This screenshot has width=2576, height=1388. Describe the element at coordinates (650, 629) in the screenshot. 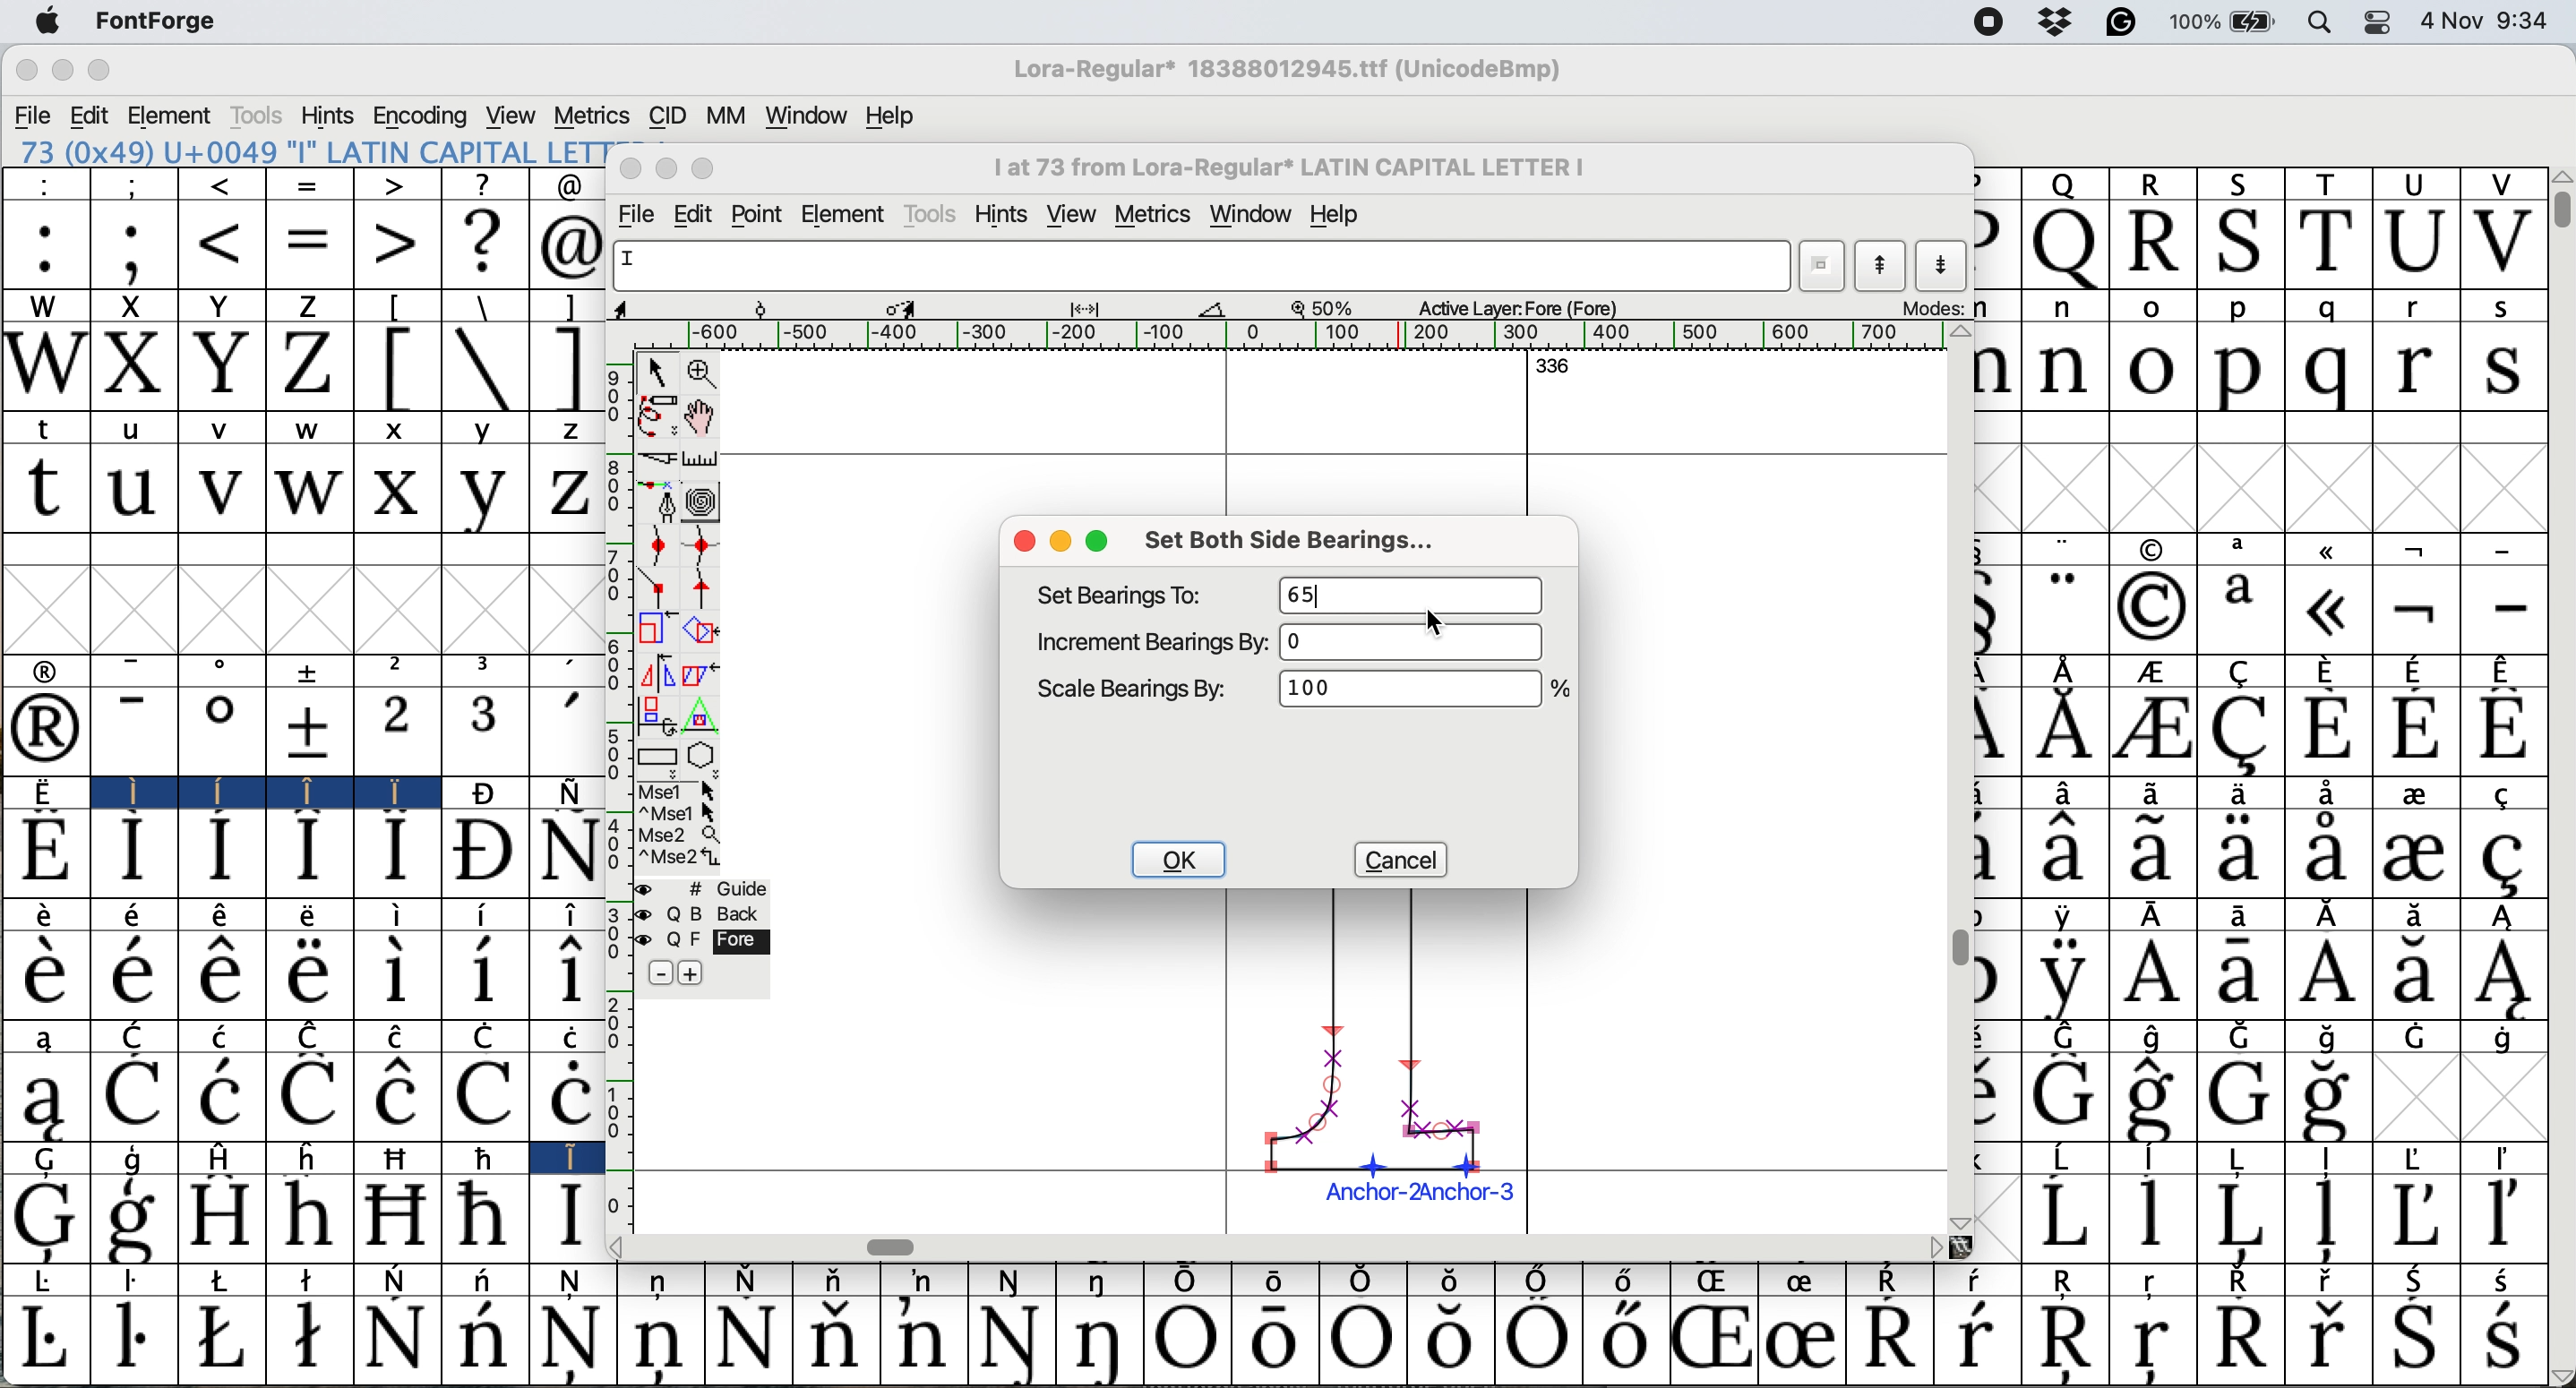

I see `scale the selection` at that location.